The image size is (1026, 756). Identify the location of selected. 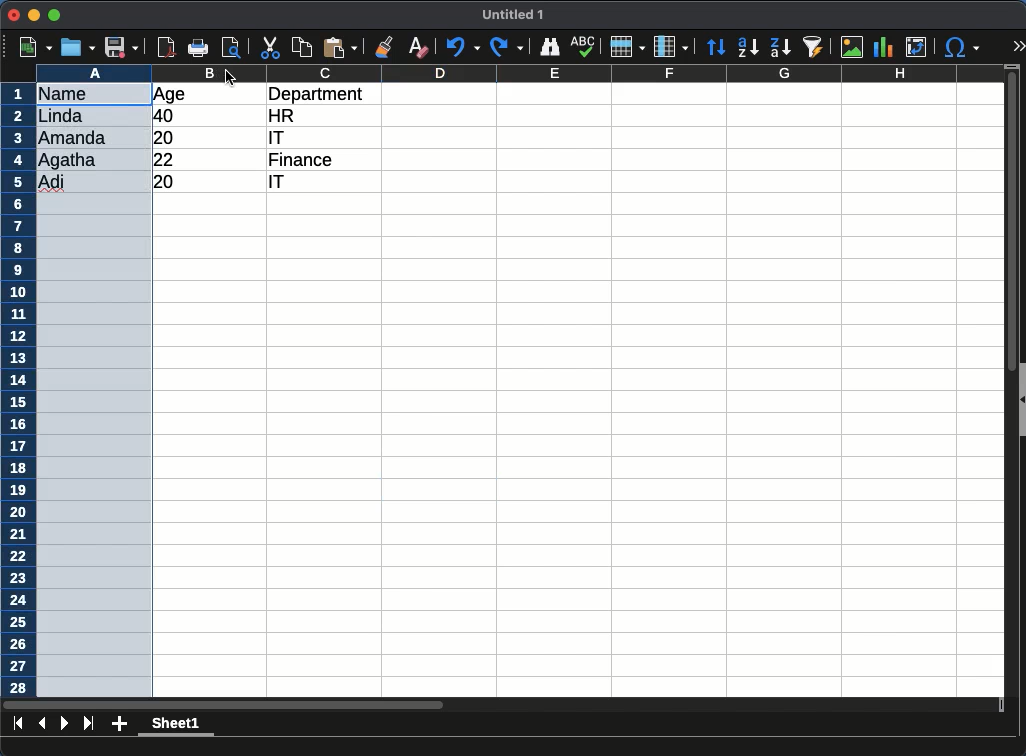
(92, 389).